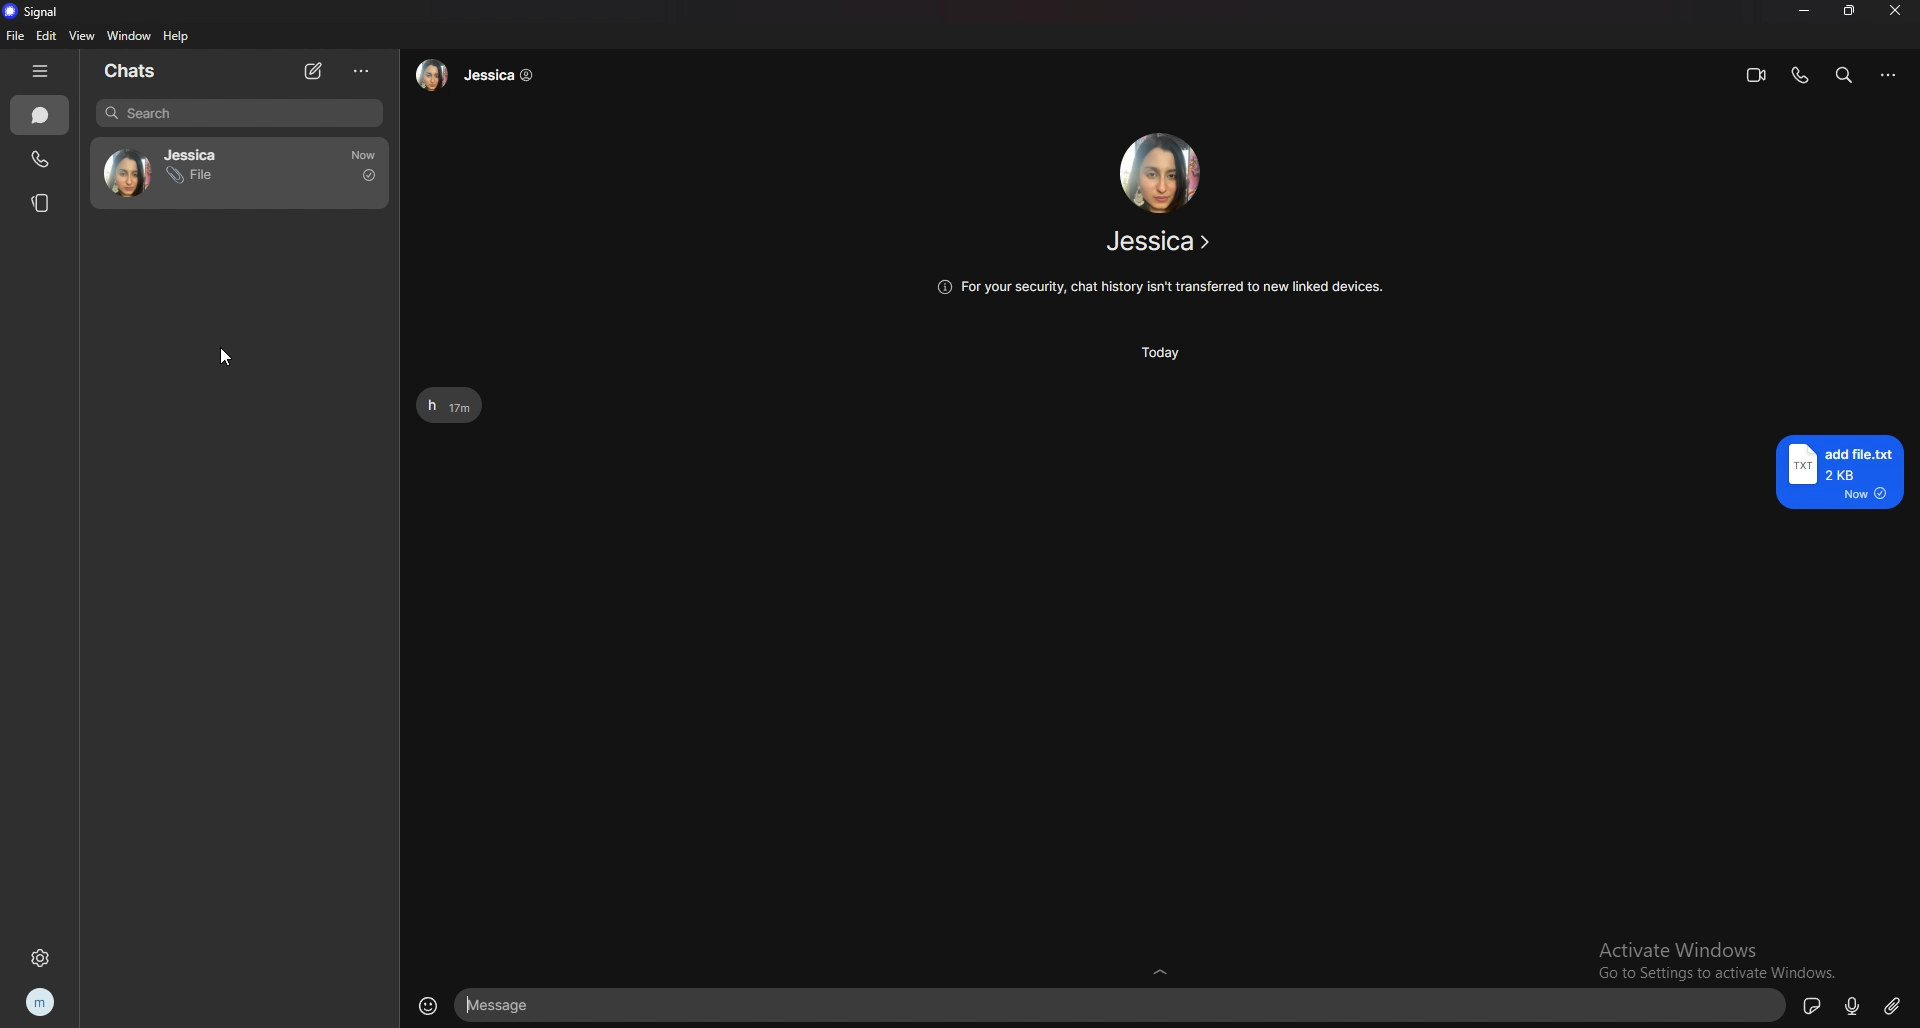  What do you see at coordinates (1893, 1005) in the screenshot?
I see `attachment` at bounding box center [1893, 1005].